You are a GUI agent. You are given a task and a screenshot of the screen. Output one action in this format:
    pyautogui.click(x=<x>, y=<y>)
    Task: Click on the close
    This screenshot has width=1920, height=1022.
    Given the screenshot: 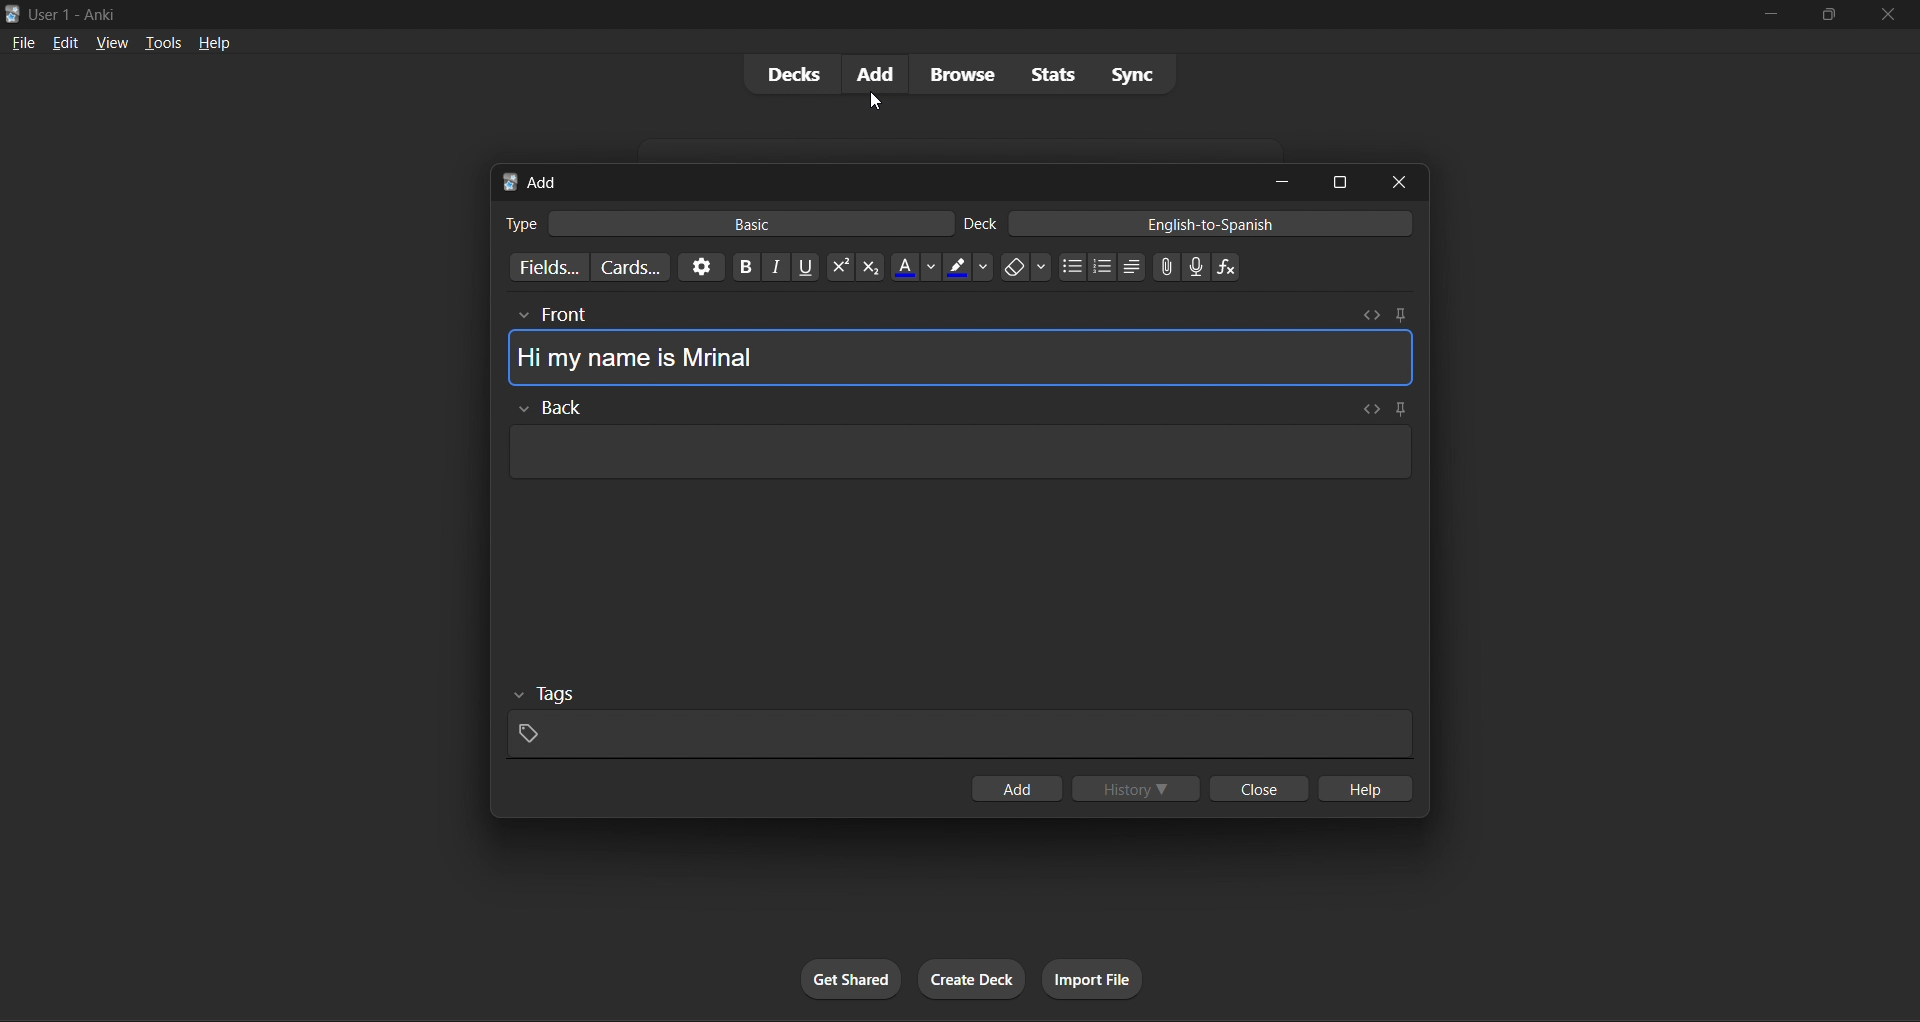 What is the action you would take?
    pyautogui.click(x=1886, y=17)
    